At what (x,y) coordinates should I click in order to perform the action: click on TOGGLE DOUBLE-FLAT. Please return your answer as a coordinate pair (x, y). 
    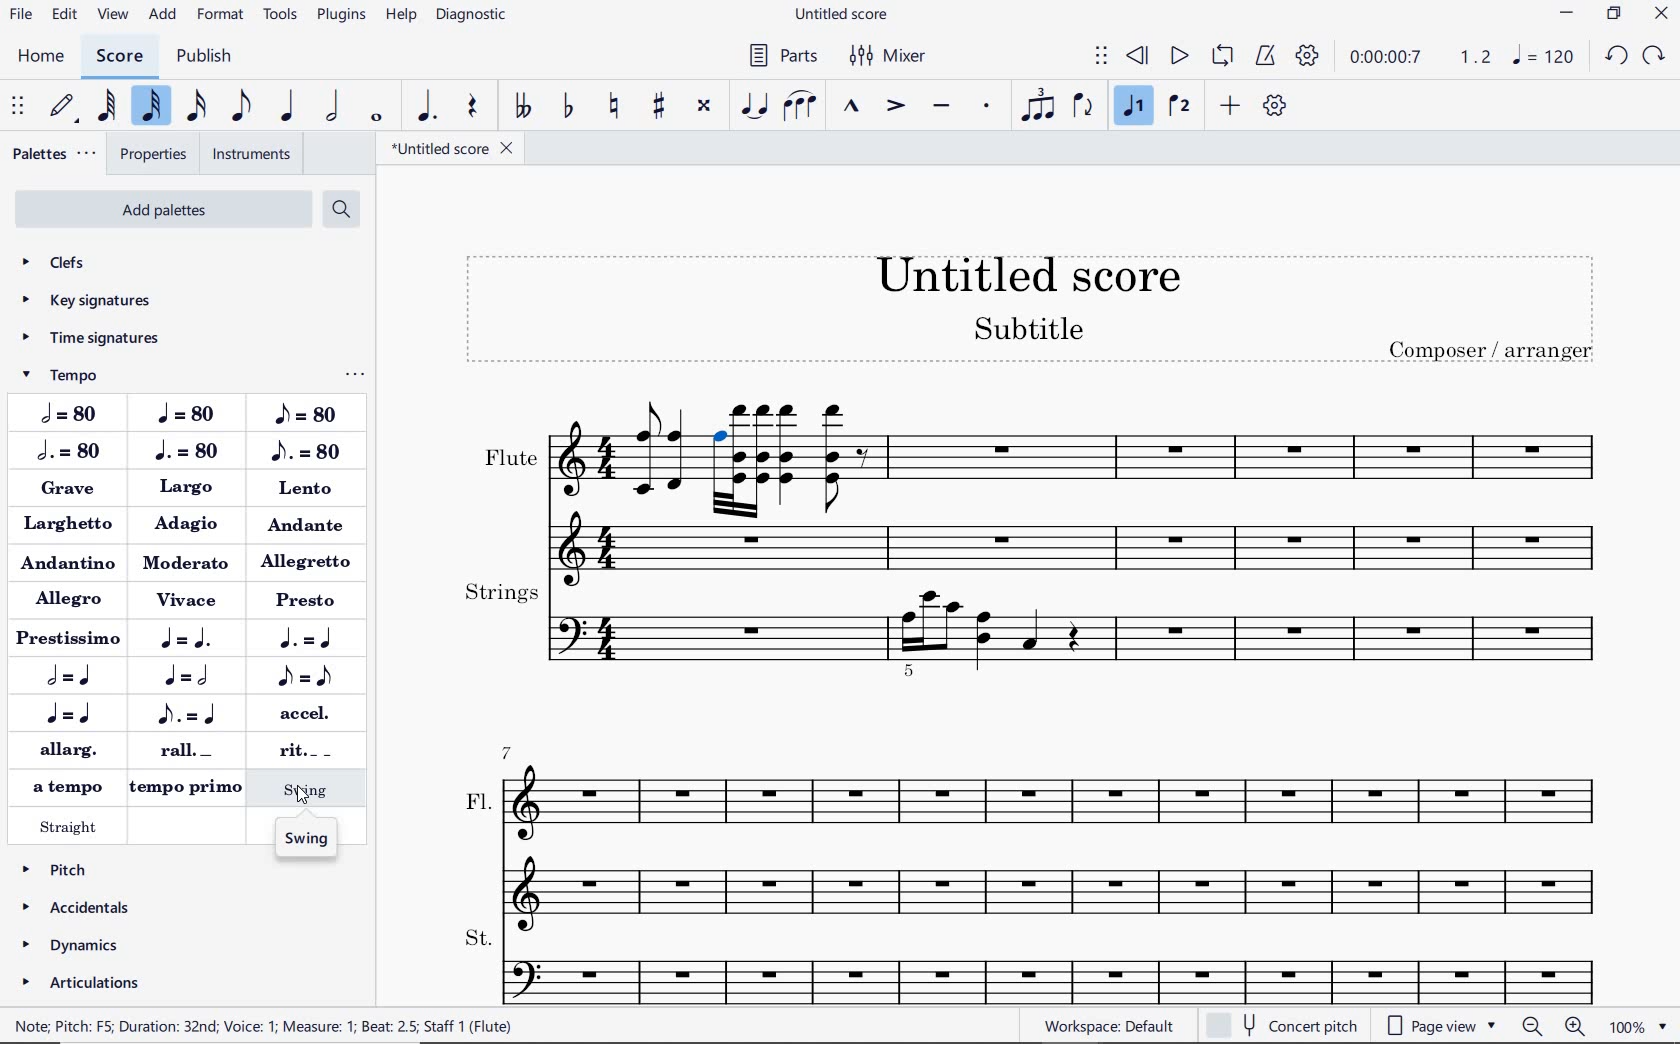
    Looking at the image, I should click on (522, 107).